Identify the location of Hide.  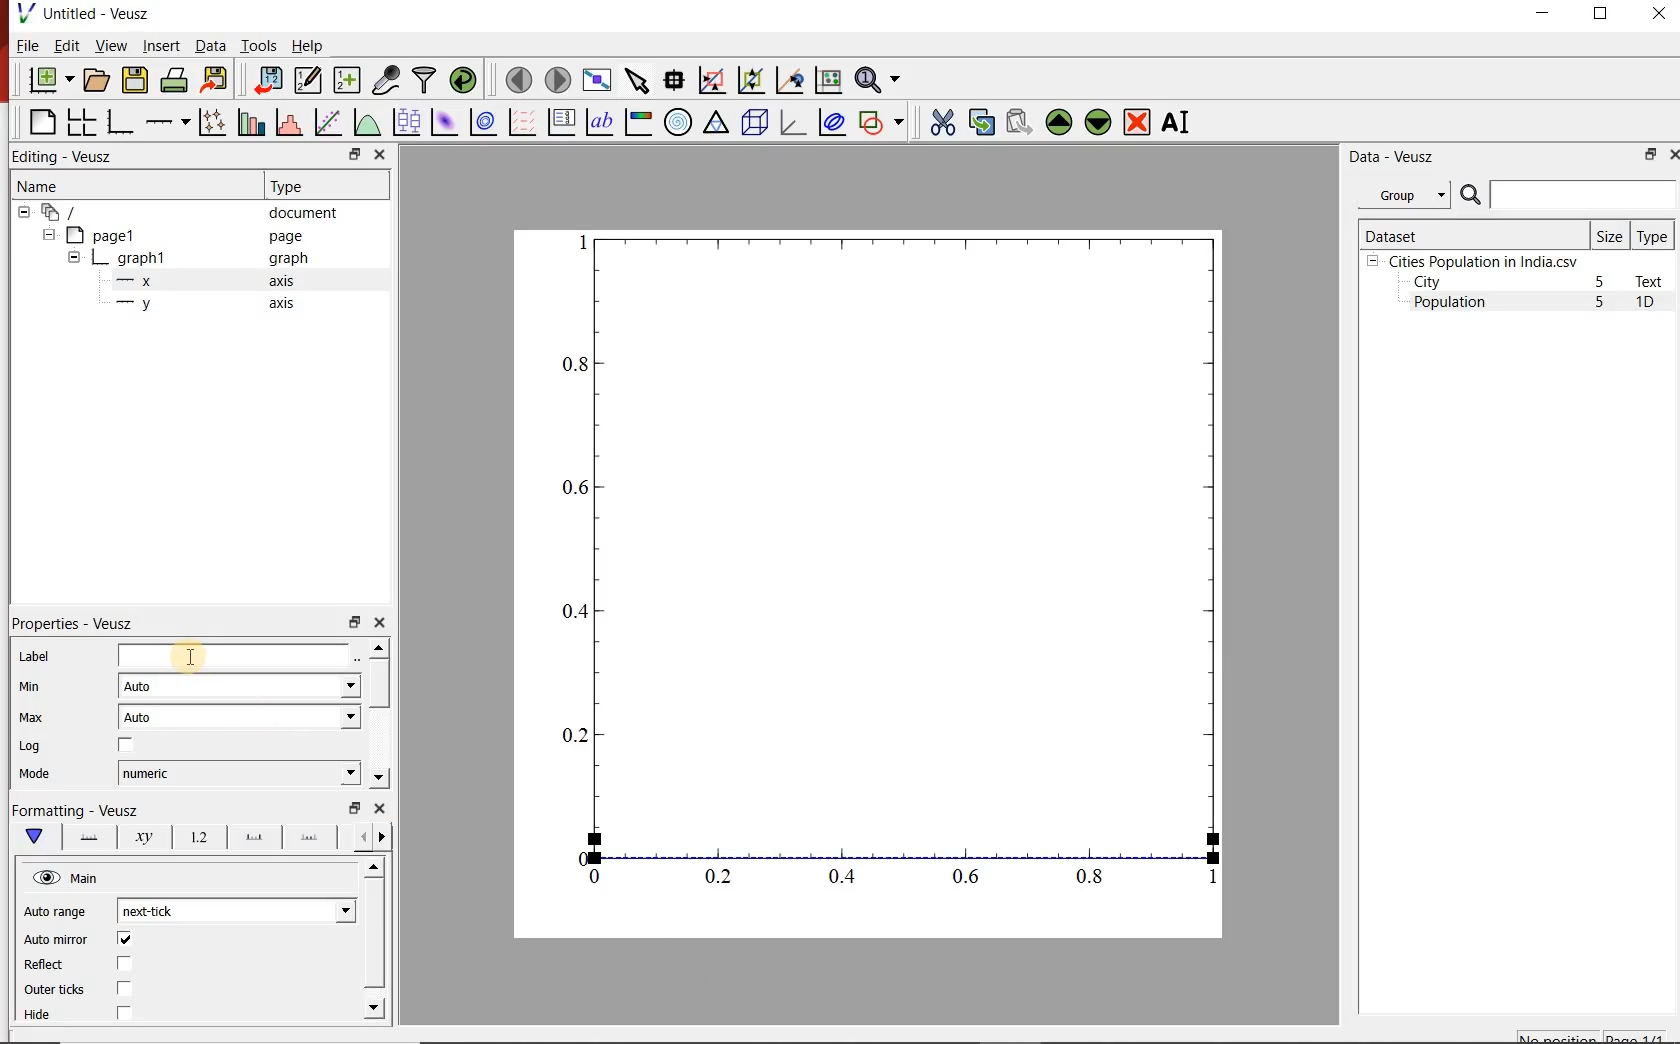
(47, 1019).